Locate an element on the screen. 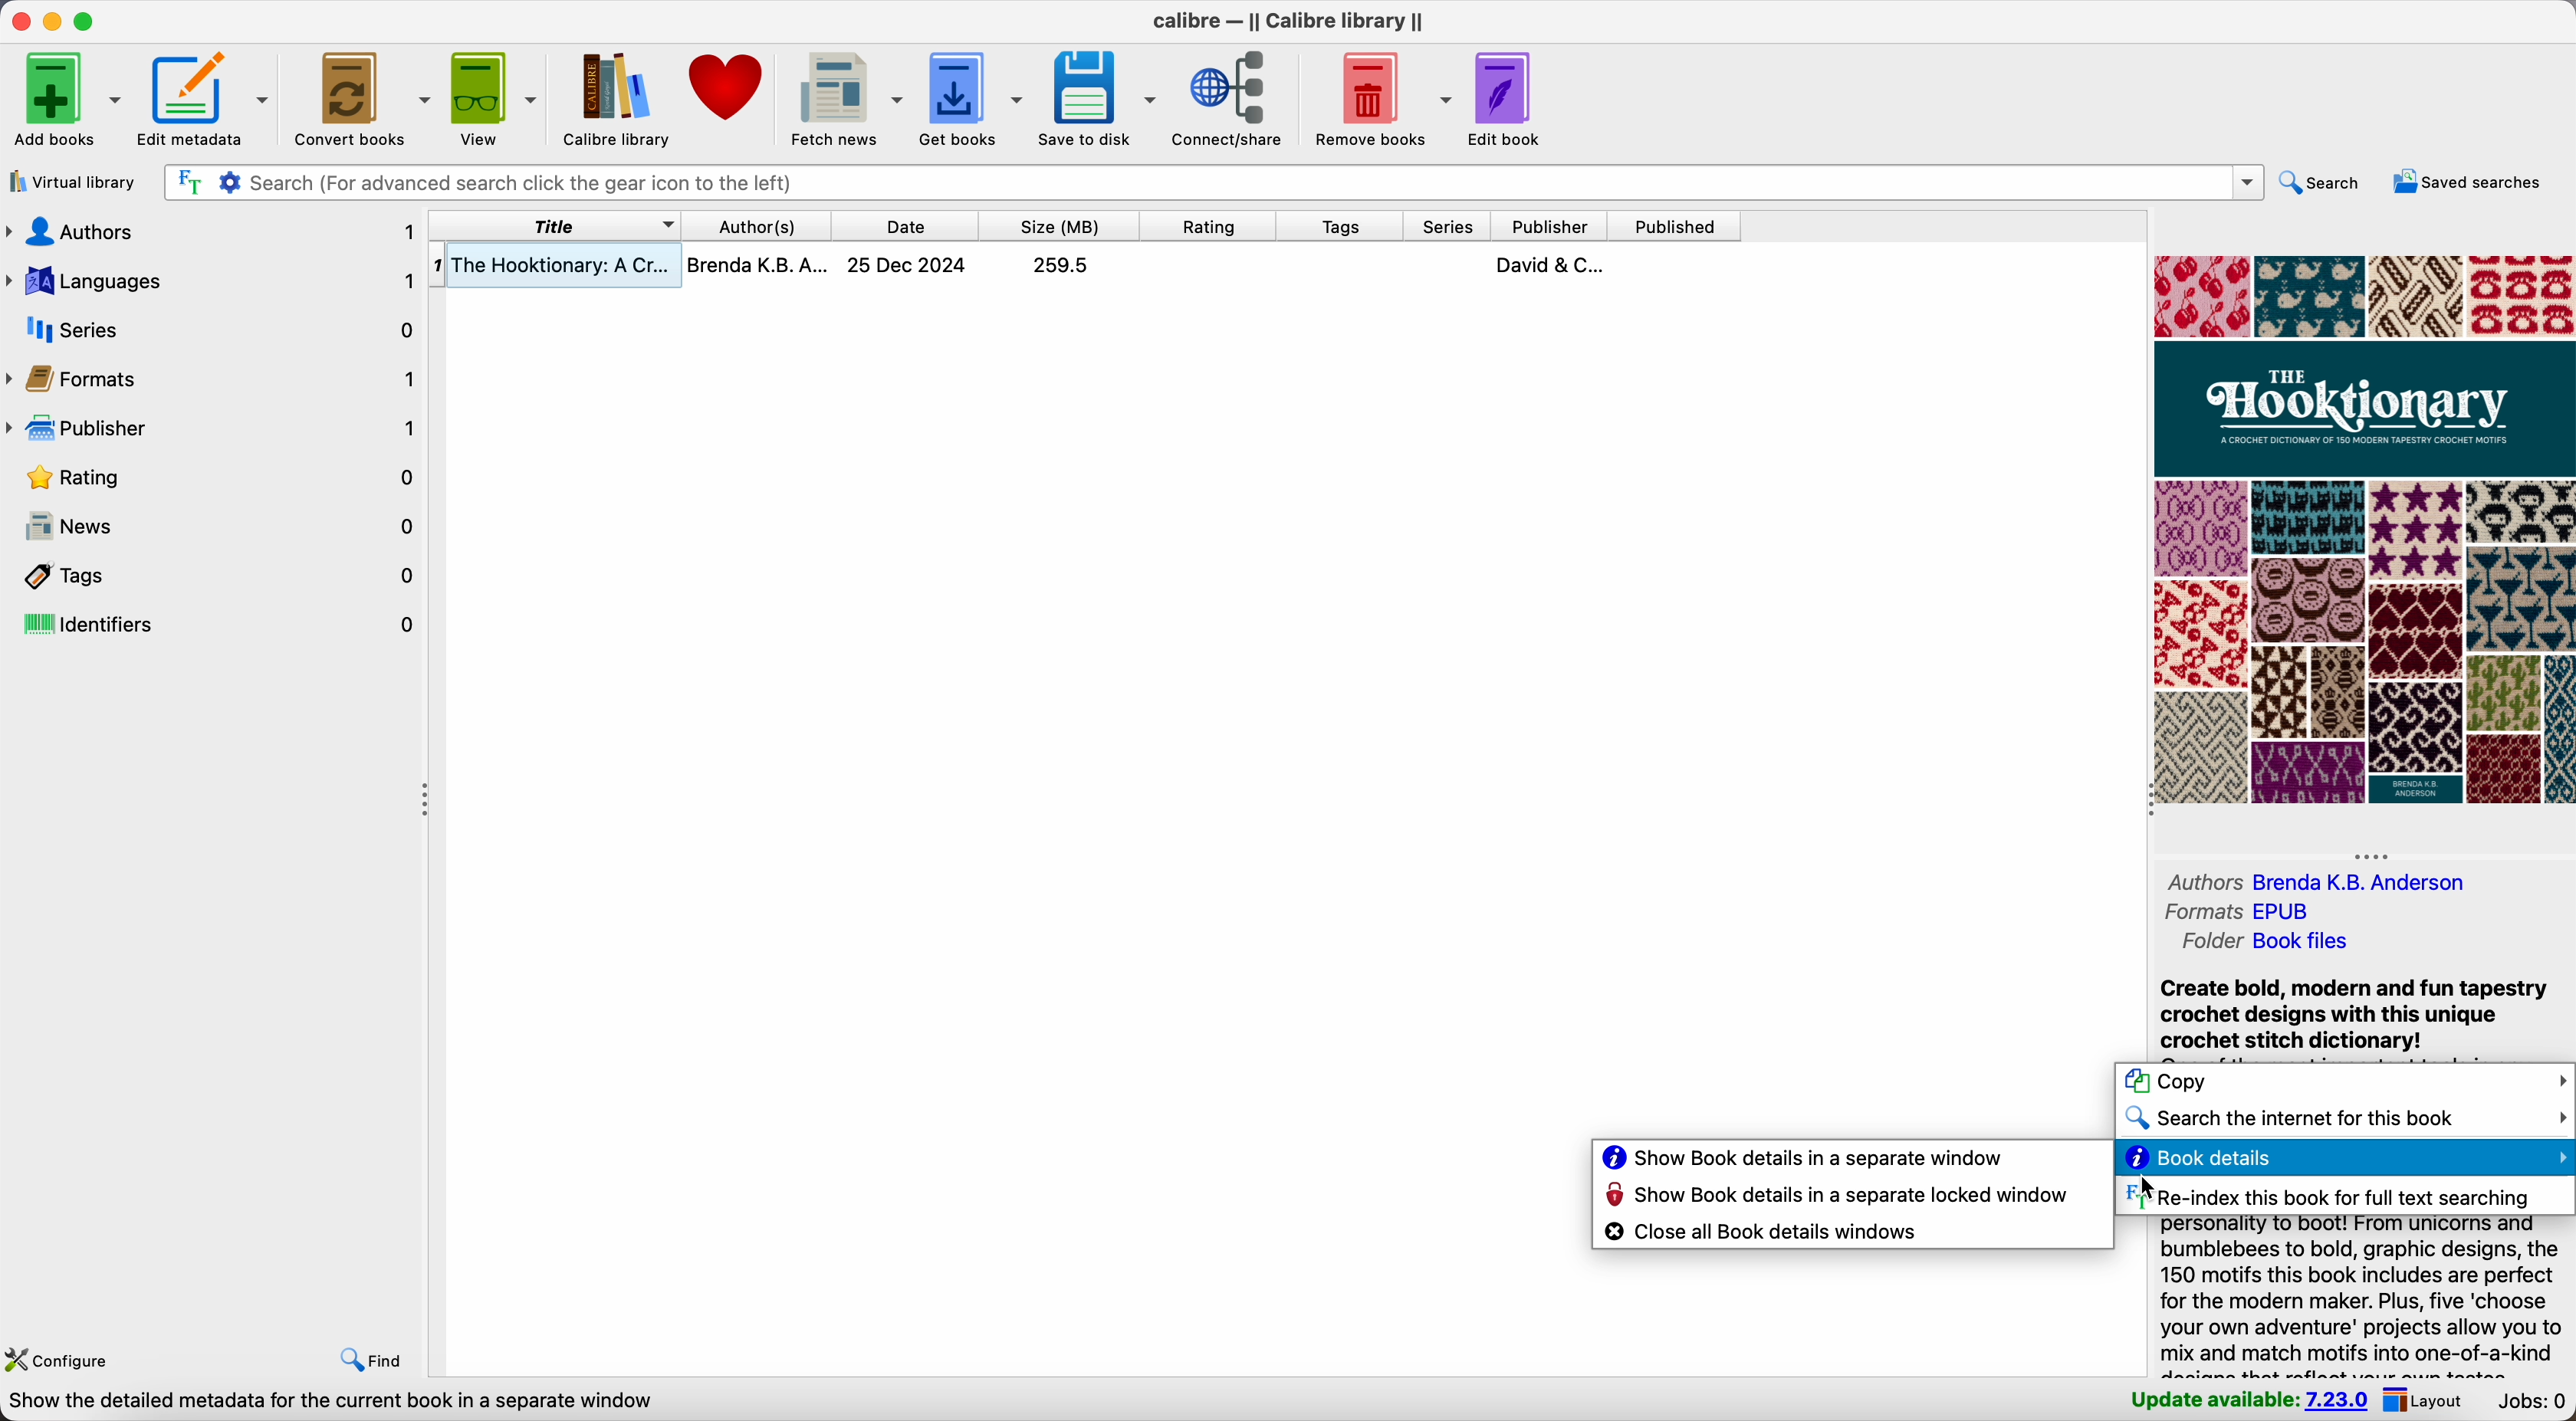 This screenshot has height=1421, width=2576. cursor is located at coordinates (2144, 1189).